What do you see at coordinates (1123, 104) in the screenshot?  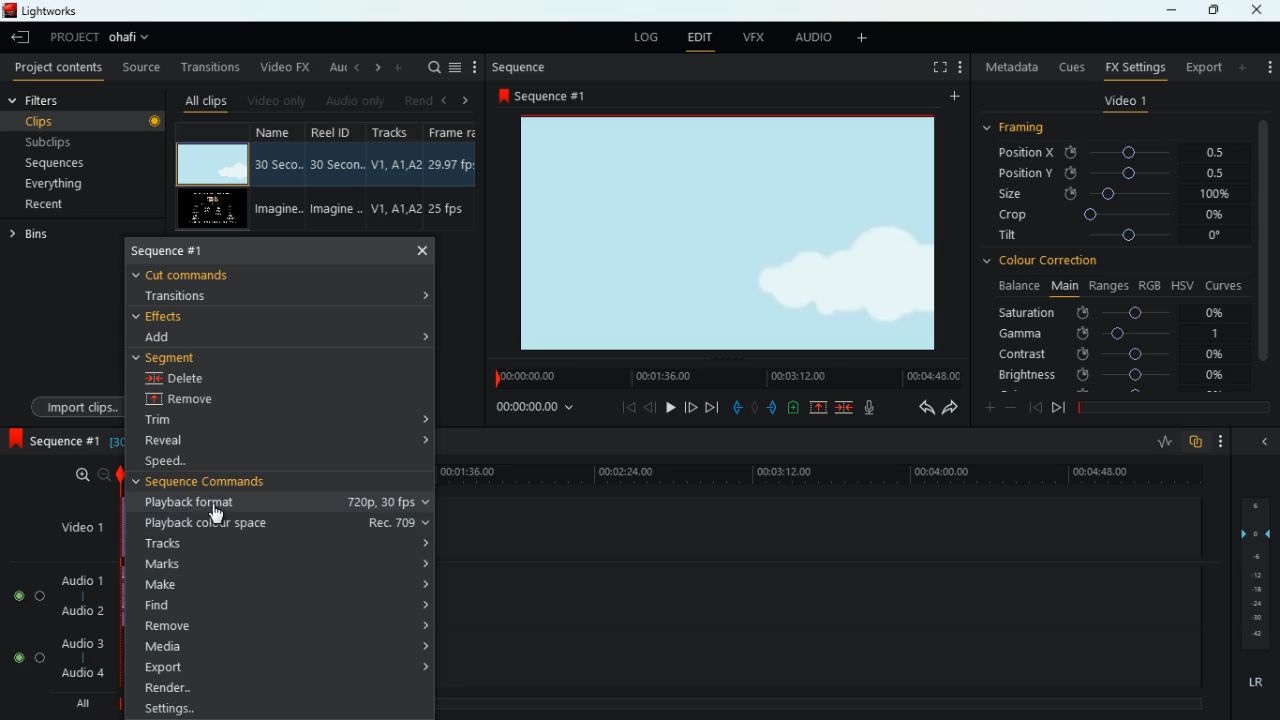 I see `video 1` at bounding box center [1123, 104].